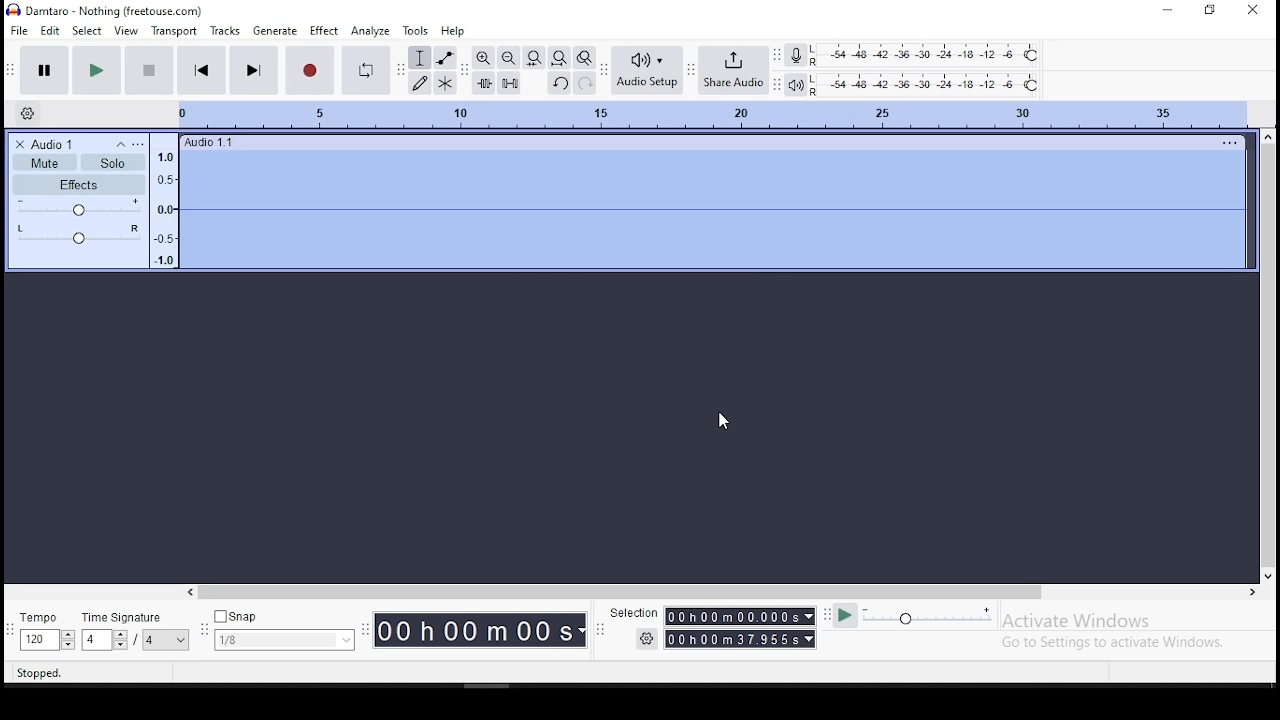 The image size is (1280, 720). I want to click on analyze, so click(372, 31).